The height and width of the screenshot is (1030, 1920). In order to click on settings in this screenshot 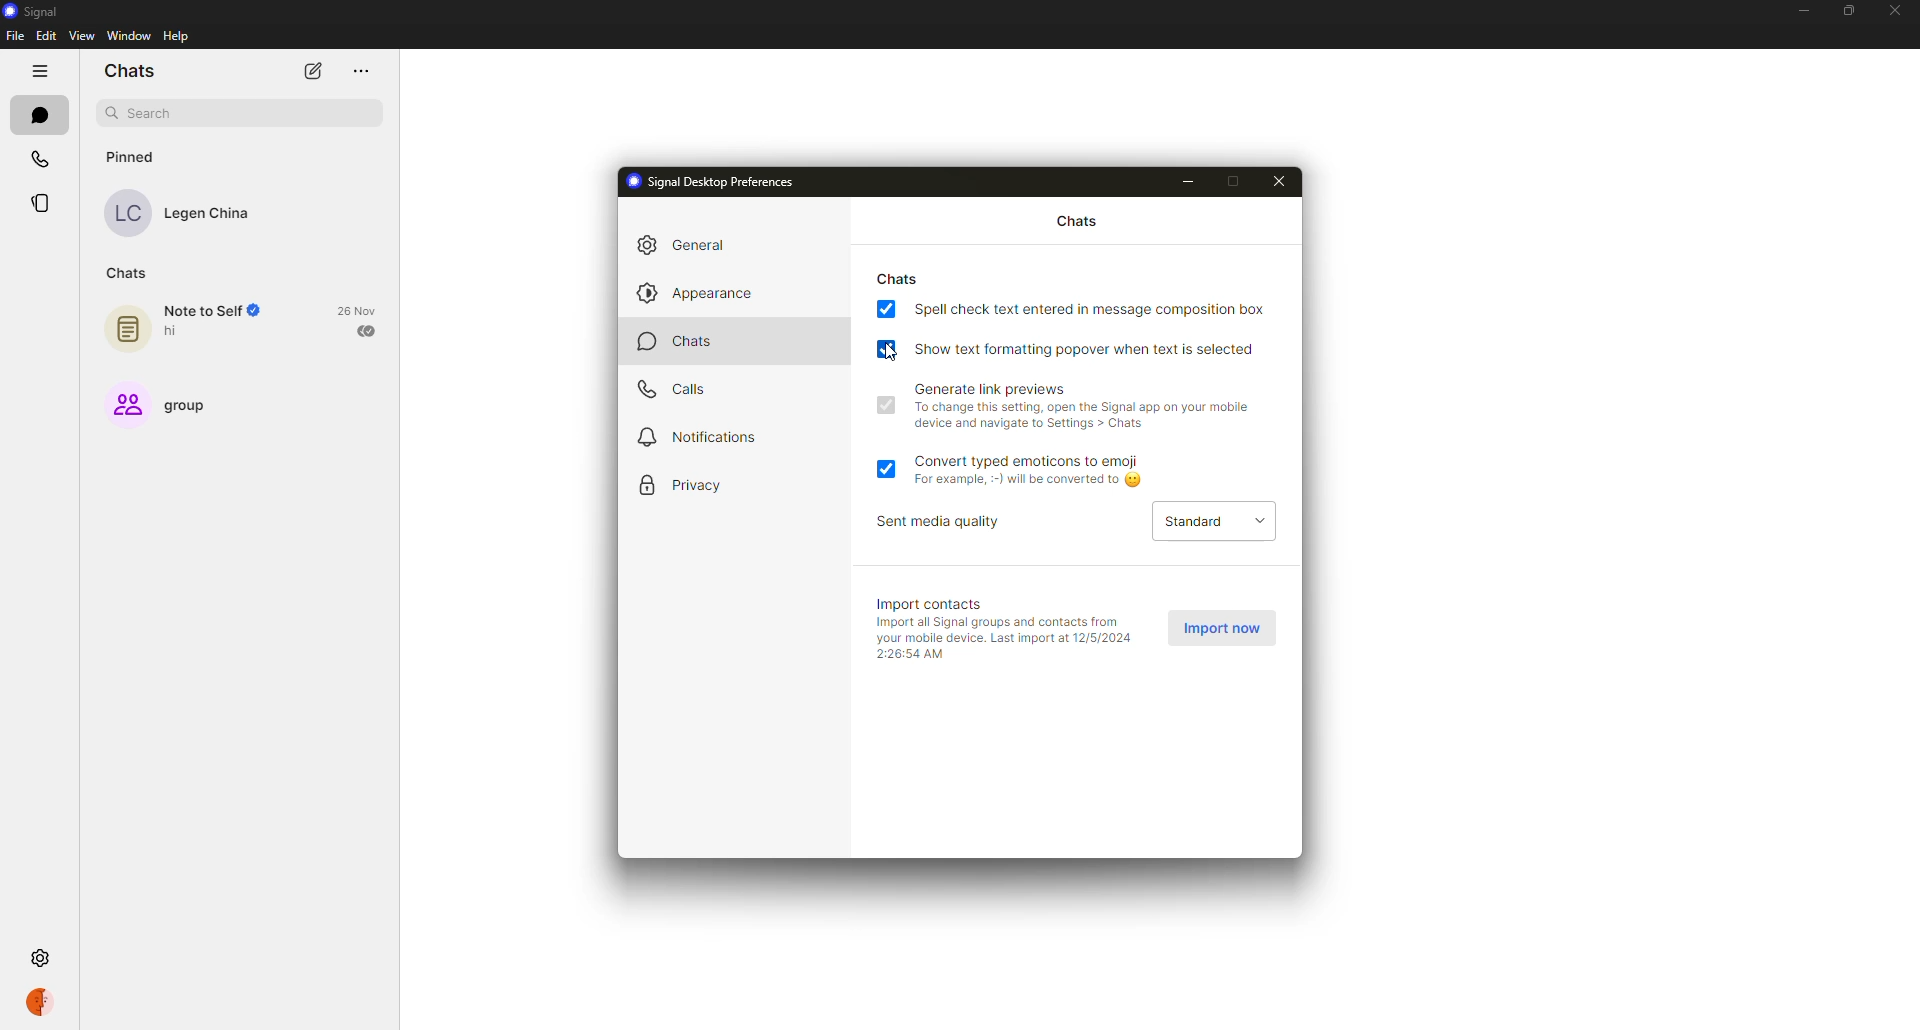, I will do `click(43, 960)`.